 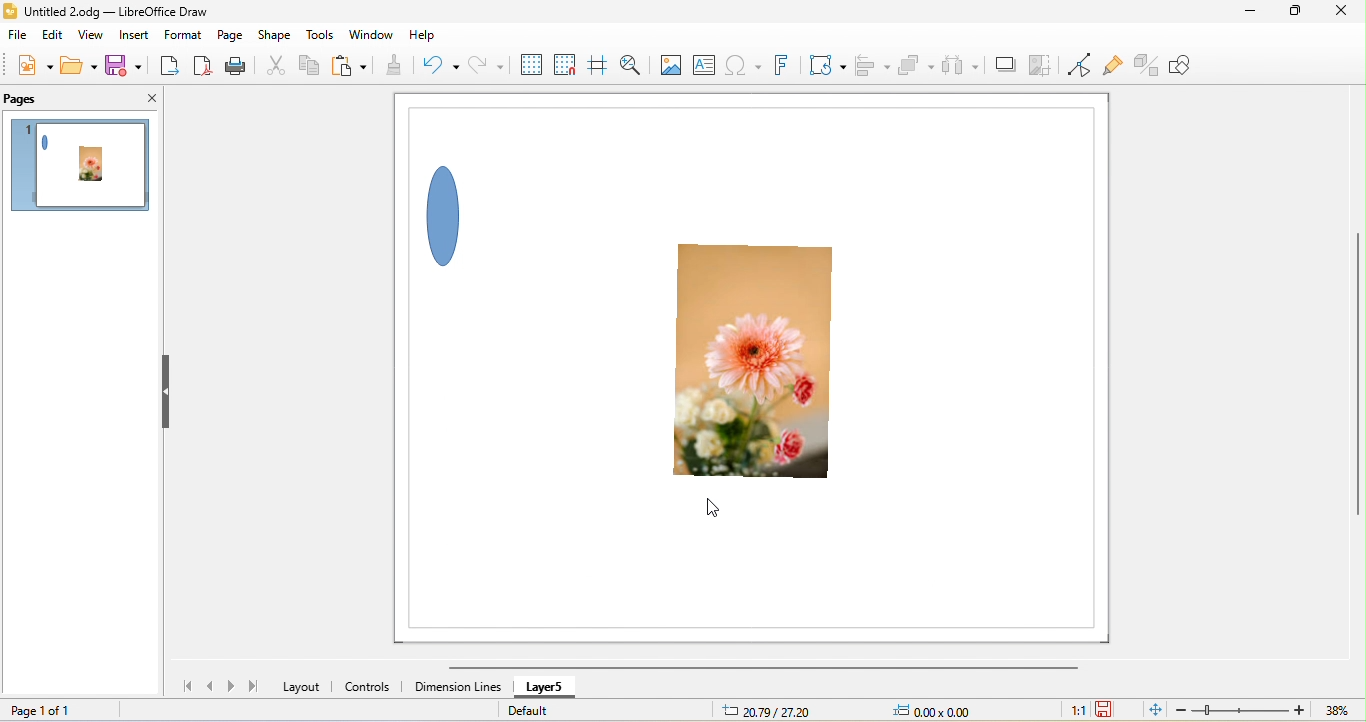 What do you see at coordinates (457, 687) in the screenshot?
I see `dimension lines` at bounding box center [457, 687].